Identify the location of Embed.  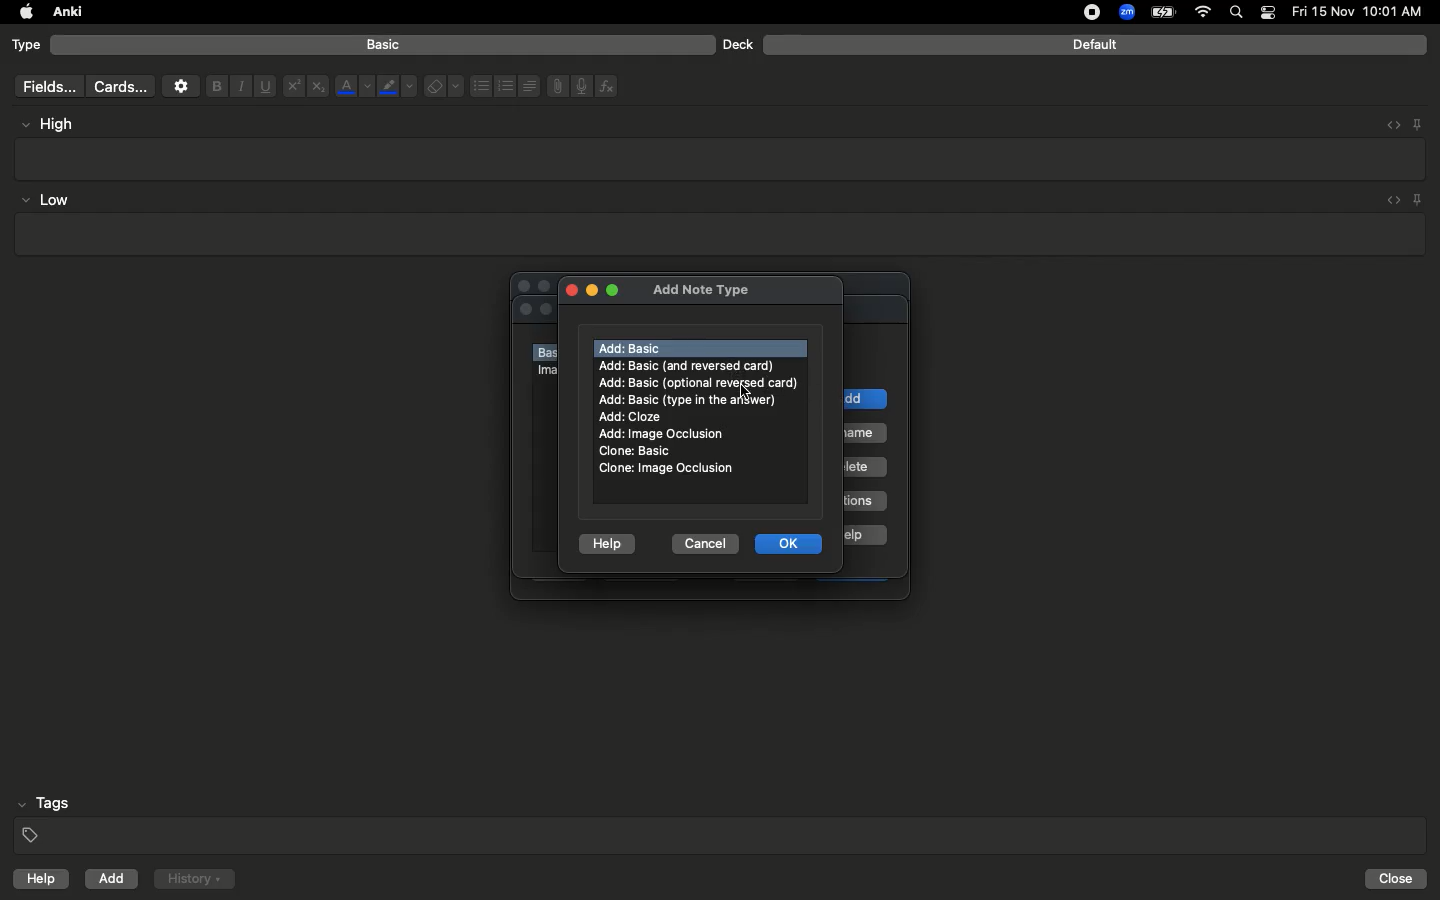
(1389, 201).